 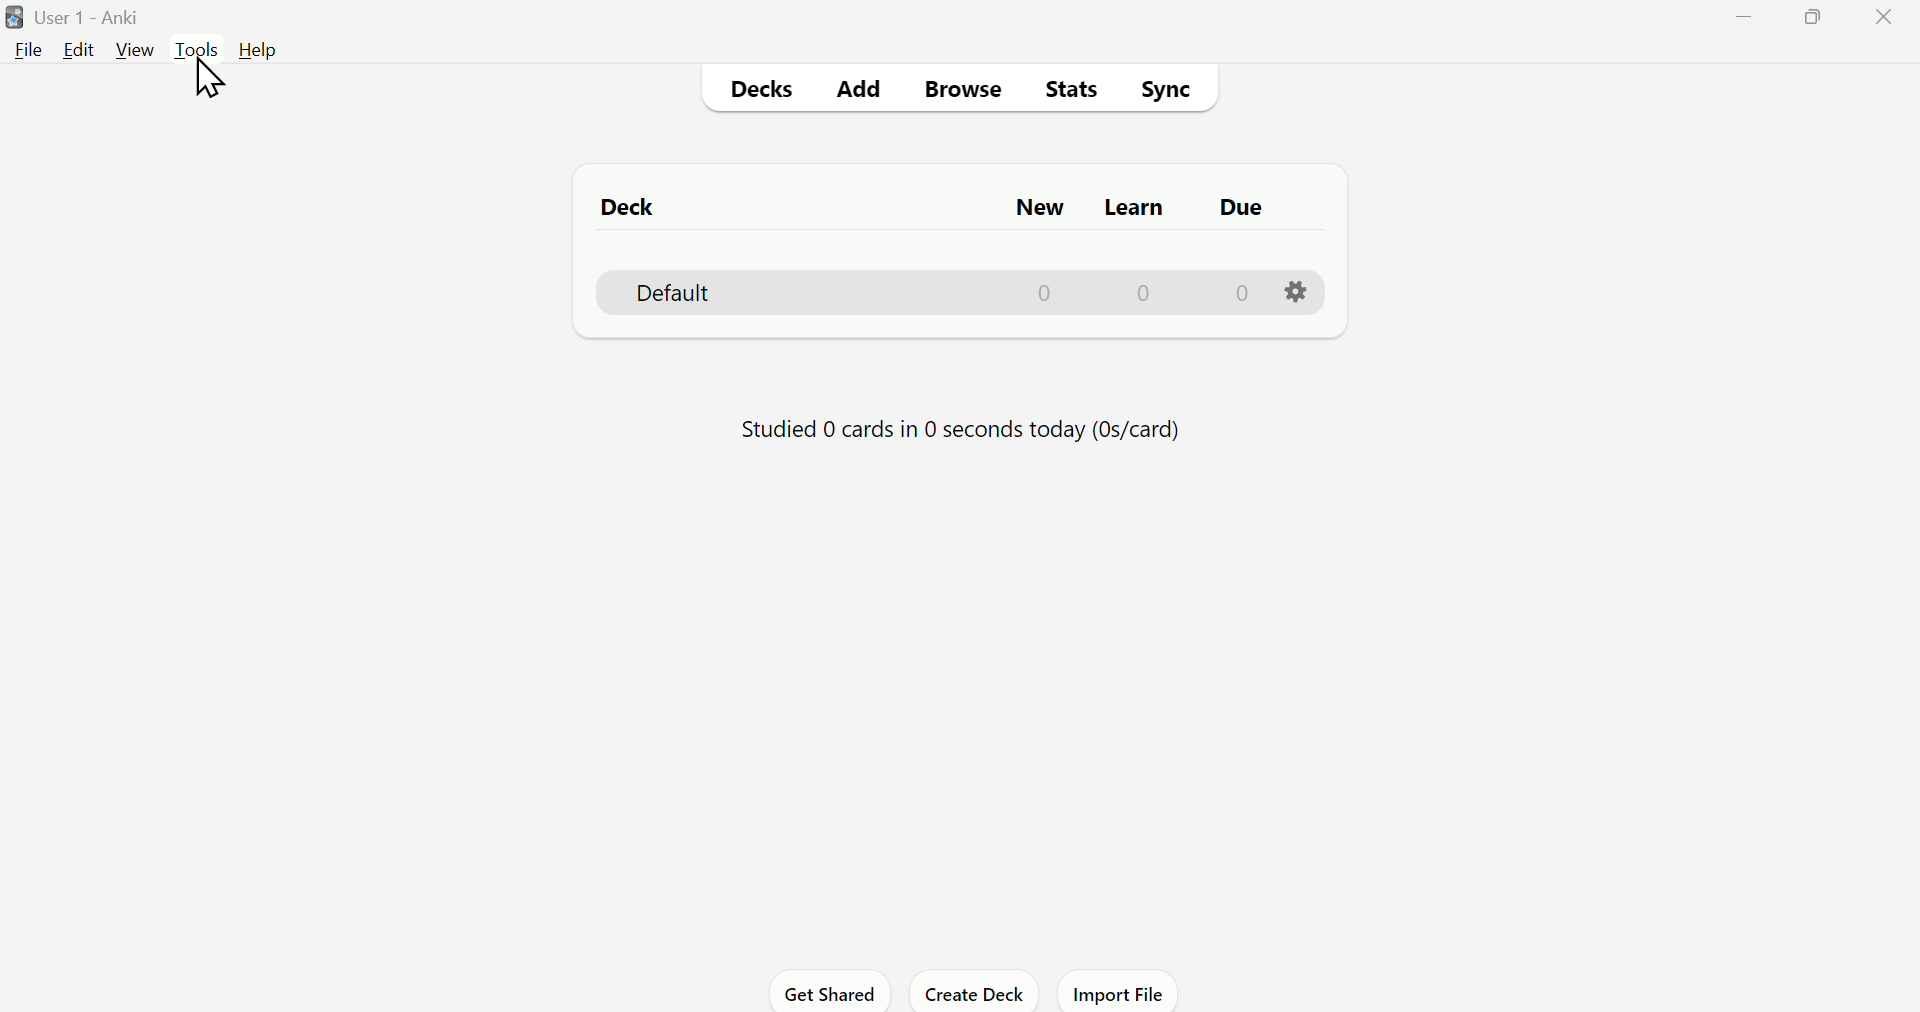 I want to click on Settings, so click(x=1297, y=291).